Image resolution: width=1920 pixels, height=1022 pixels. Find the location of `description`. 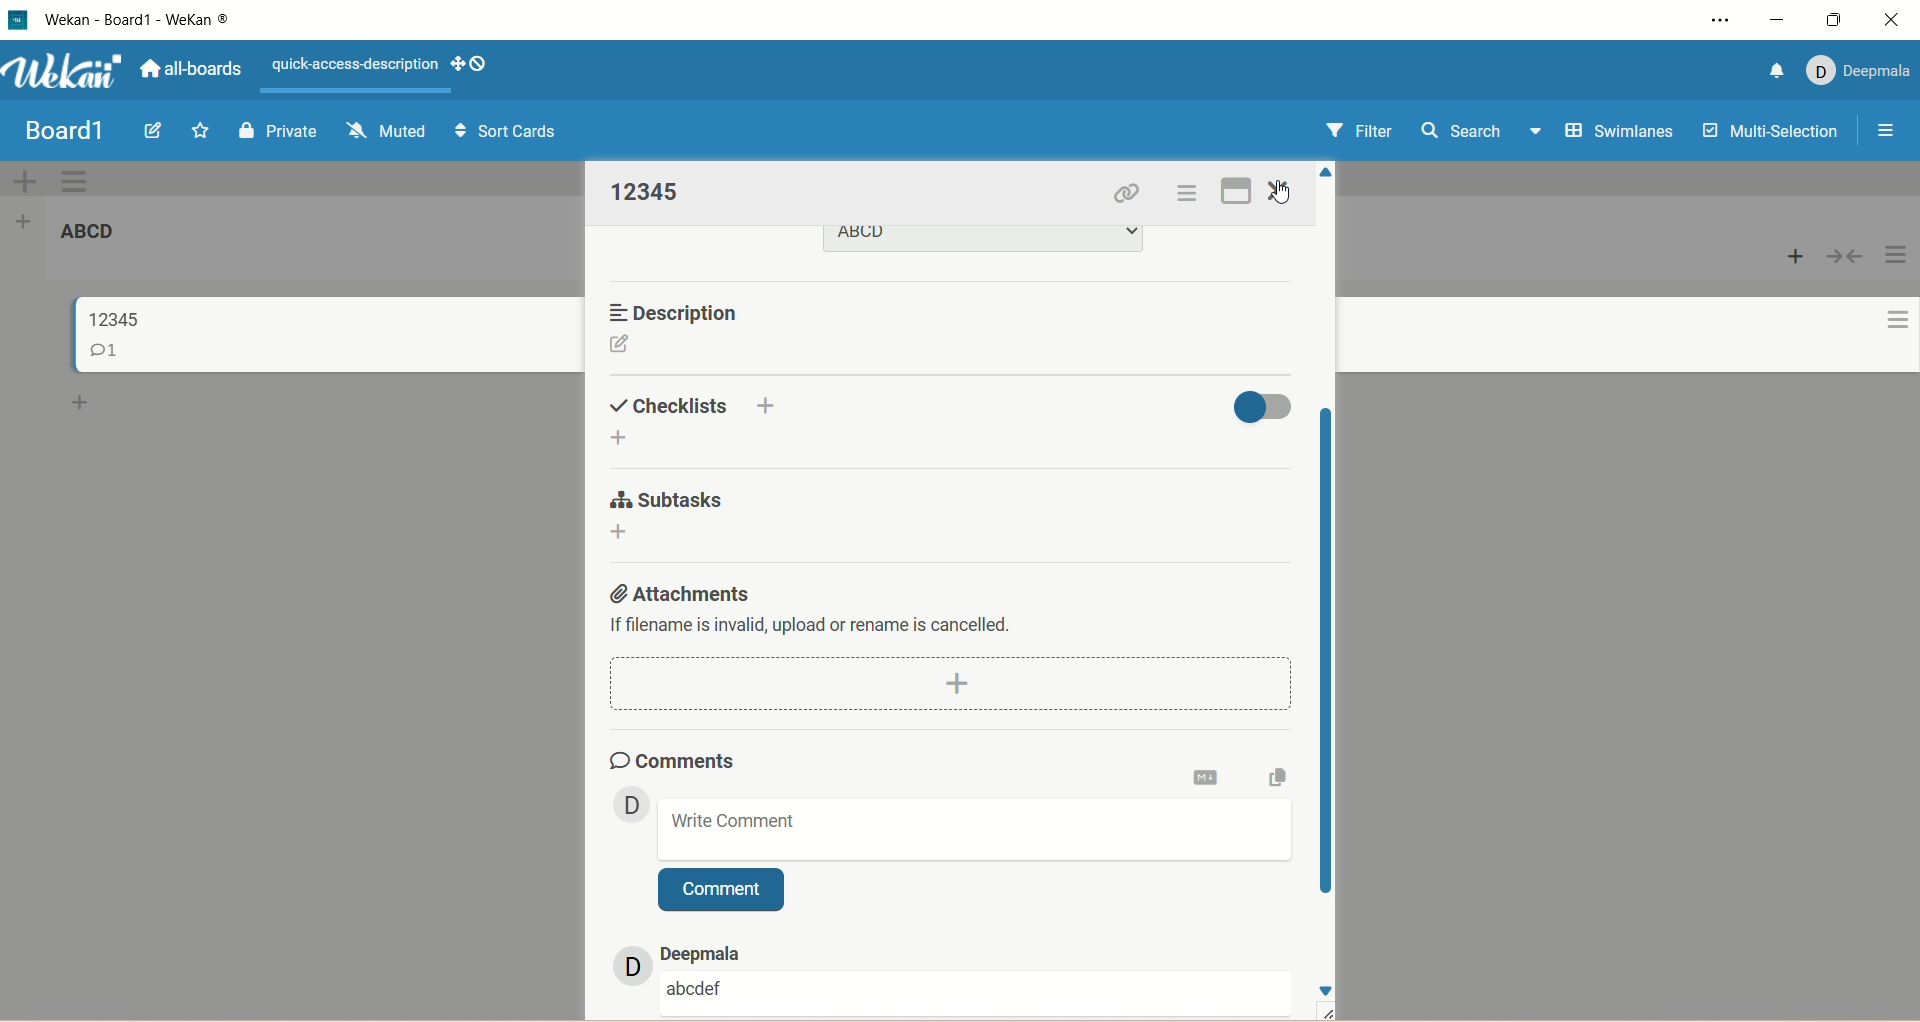

description is located at coordinates (681, 312).